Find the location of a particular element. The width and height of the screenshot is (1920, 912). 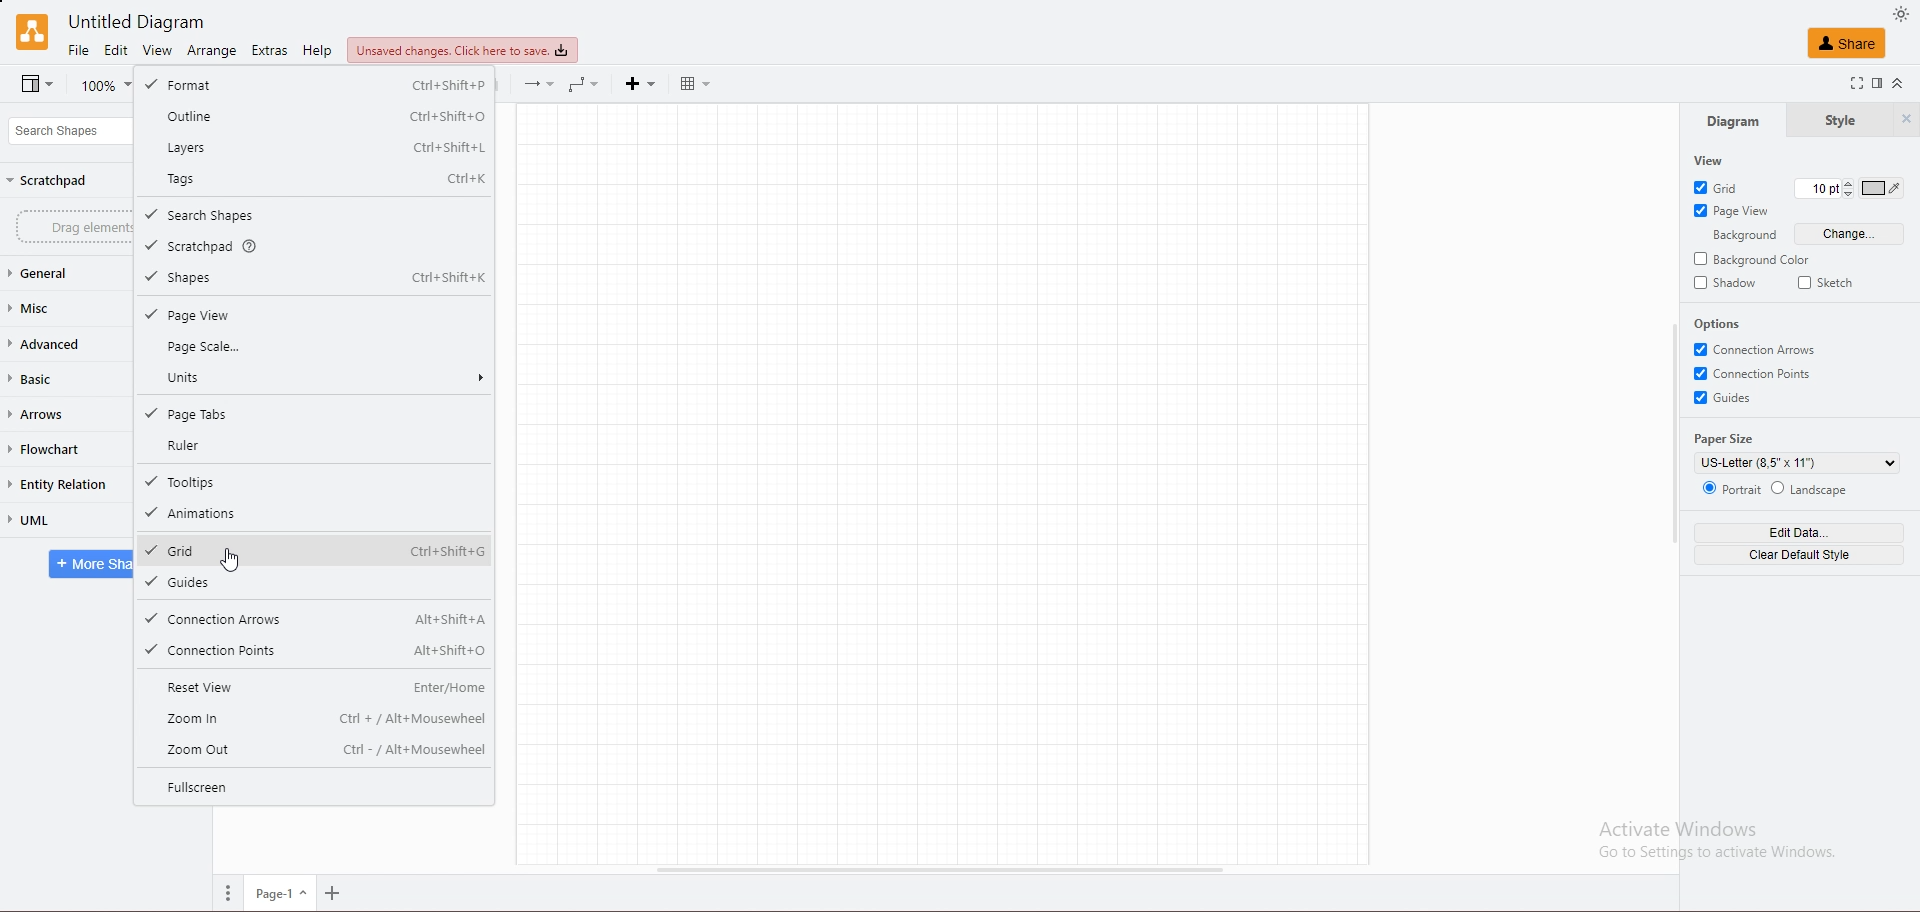

uml is located at coordinates (61, 519).